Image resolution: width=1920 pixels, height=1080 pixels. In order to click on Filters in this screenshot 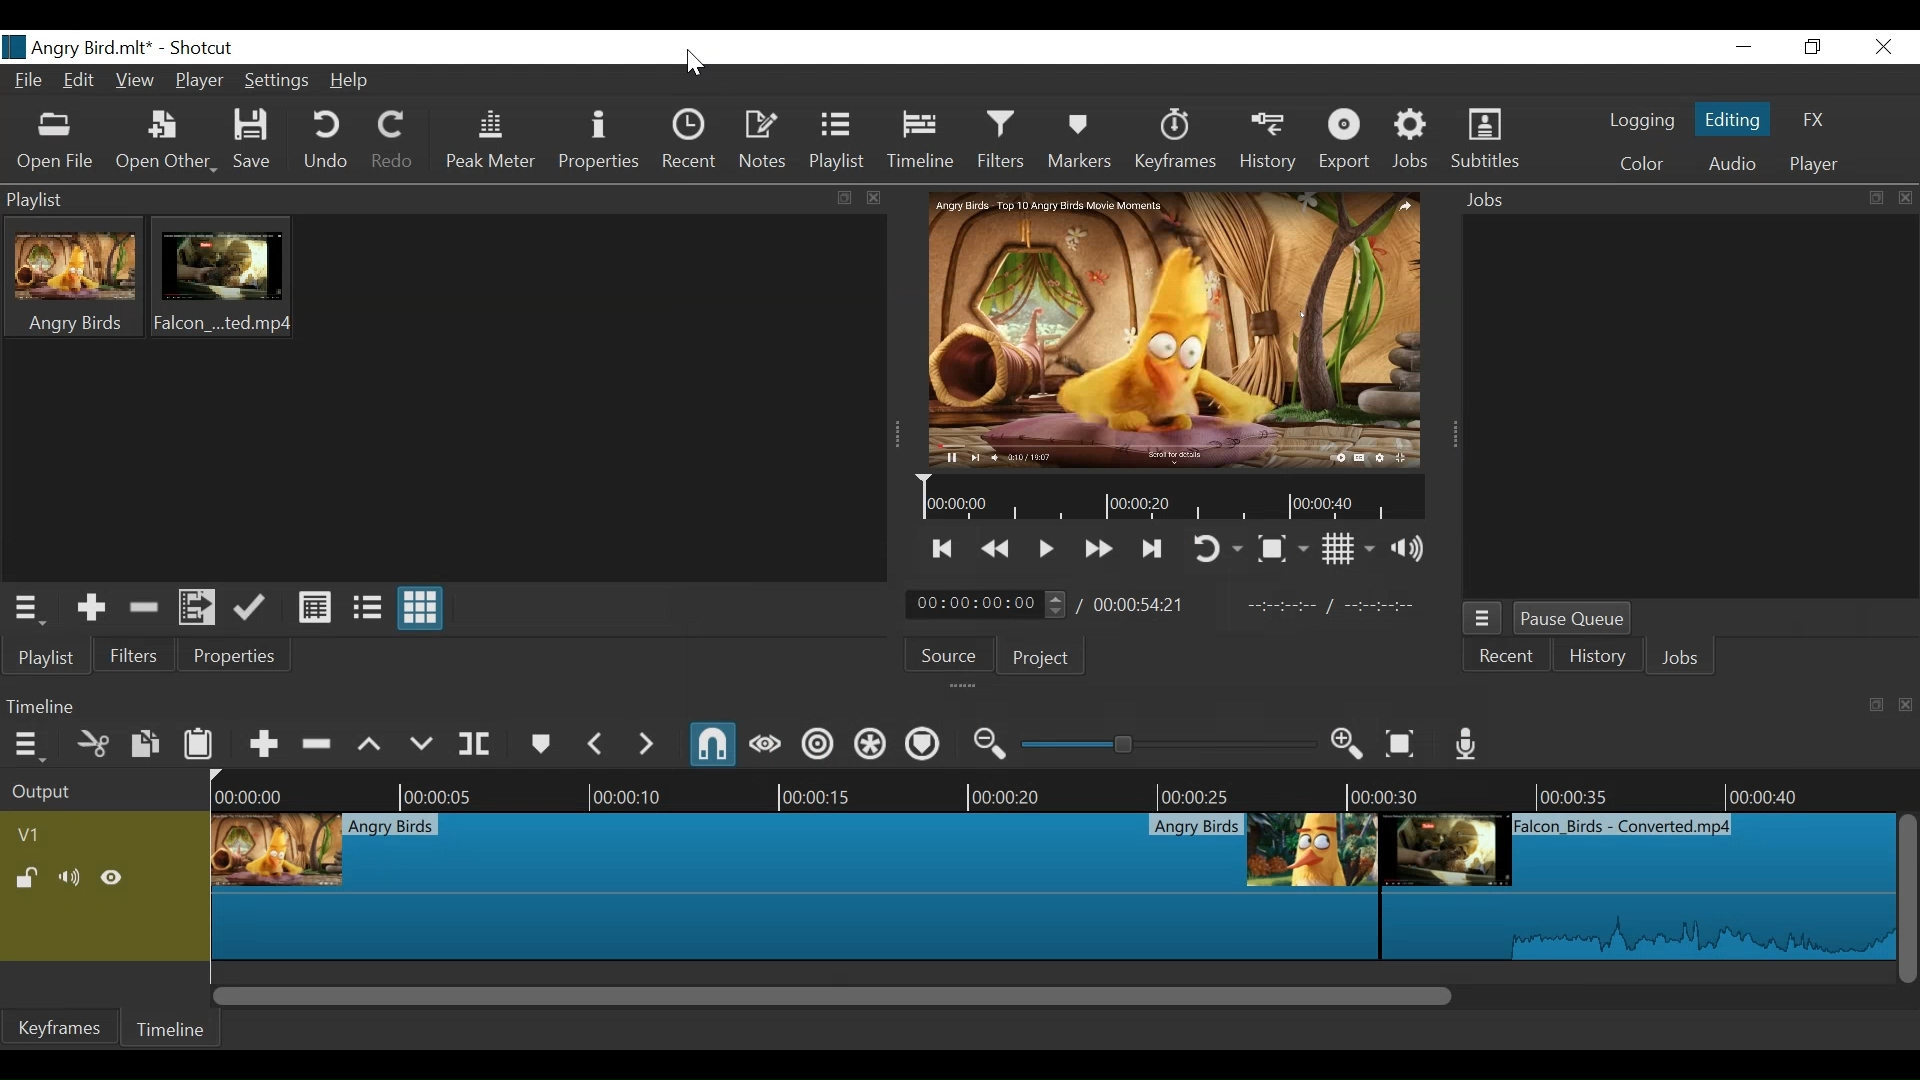, I will do `click(130, 654)`.